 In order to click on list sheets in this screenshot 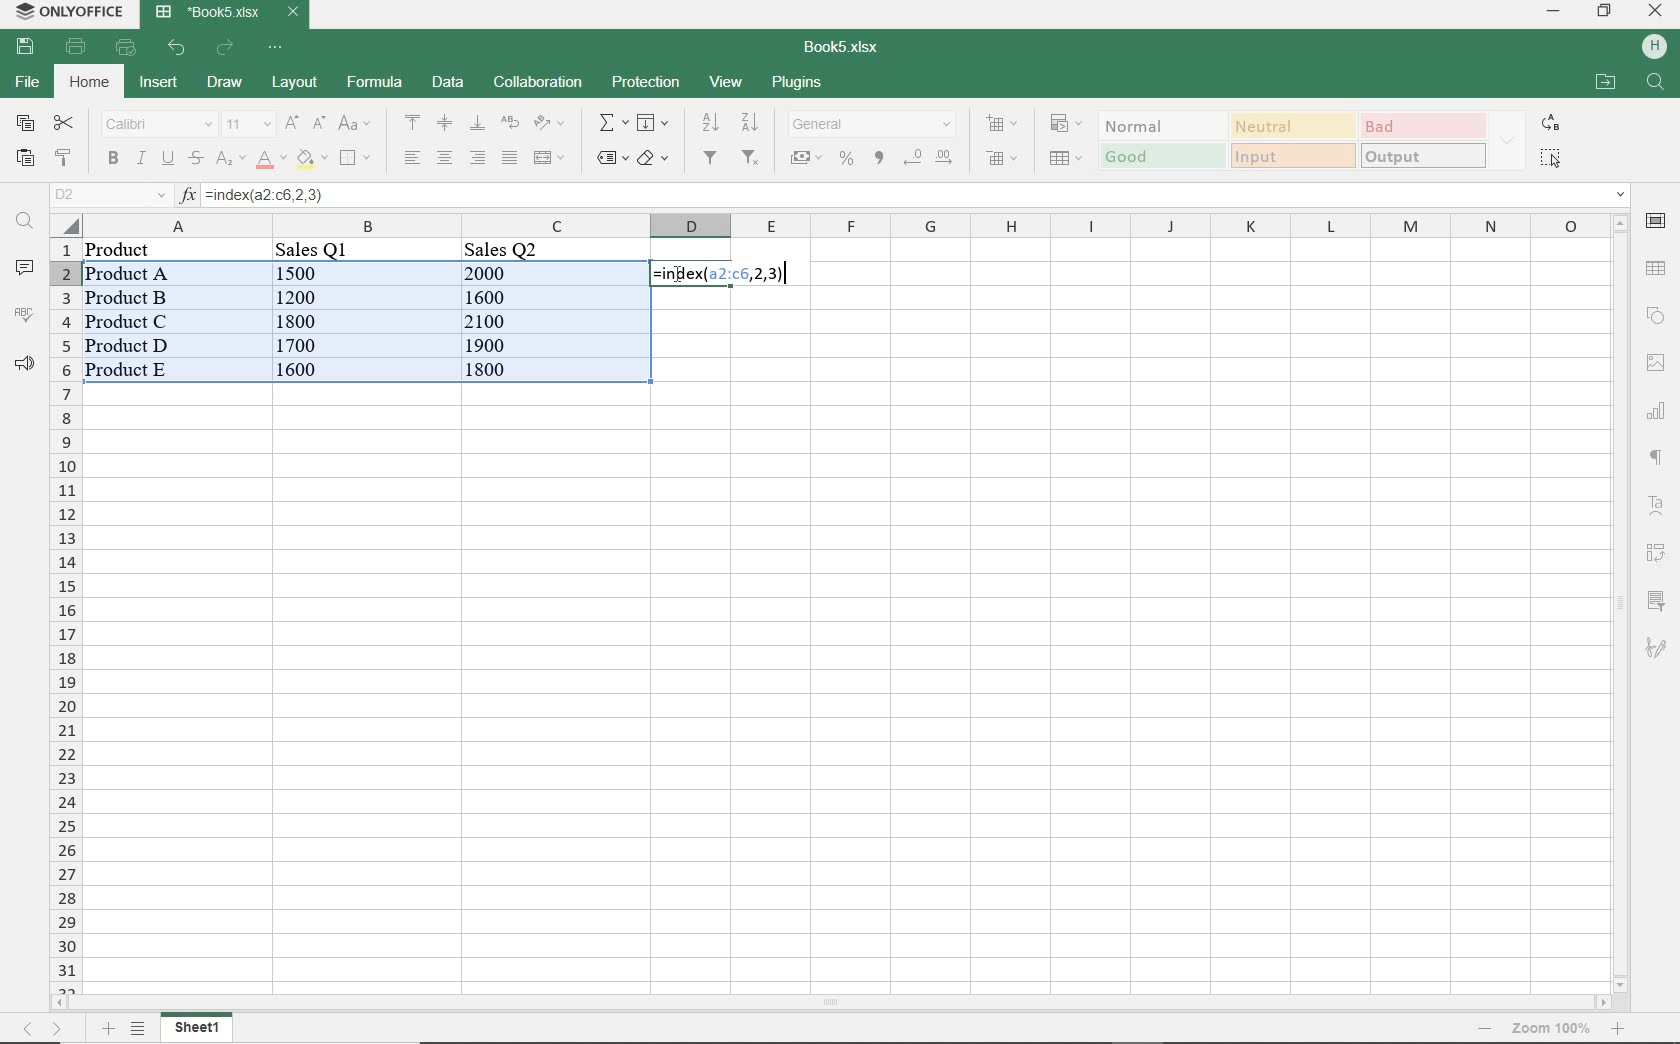, I will do `click(141, 1029)`.